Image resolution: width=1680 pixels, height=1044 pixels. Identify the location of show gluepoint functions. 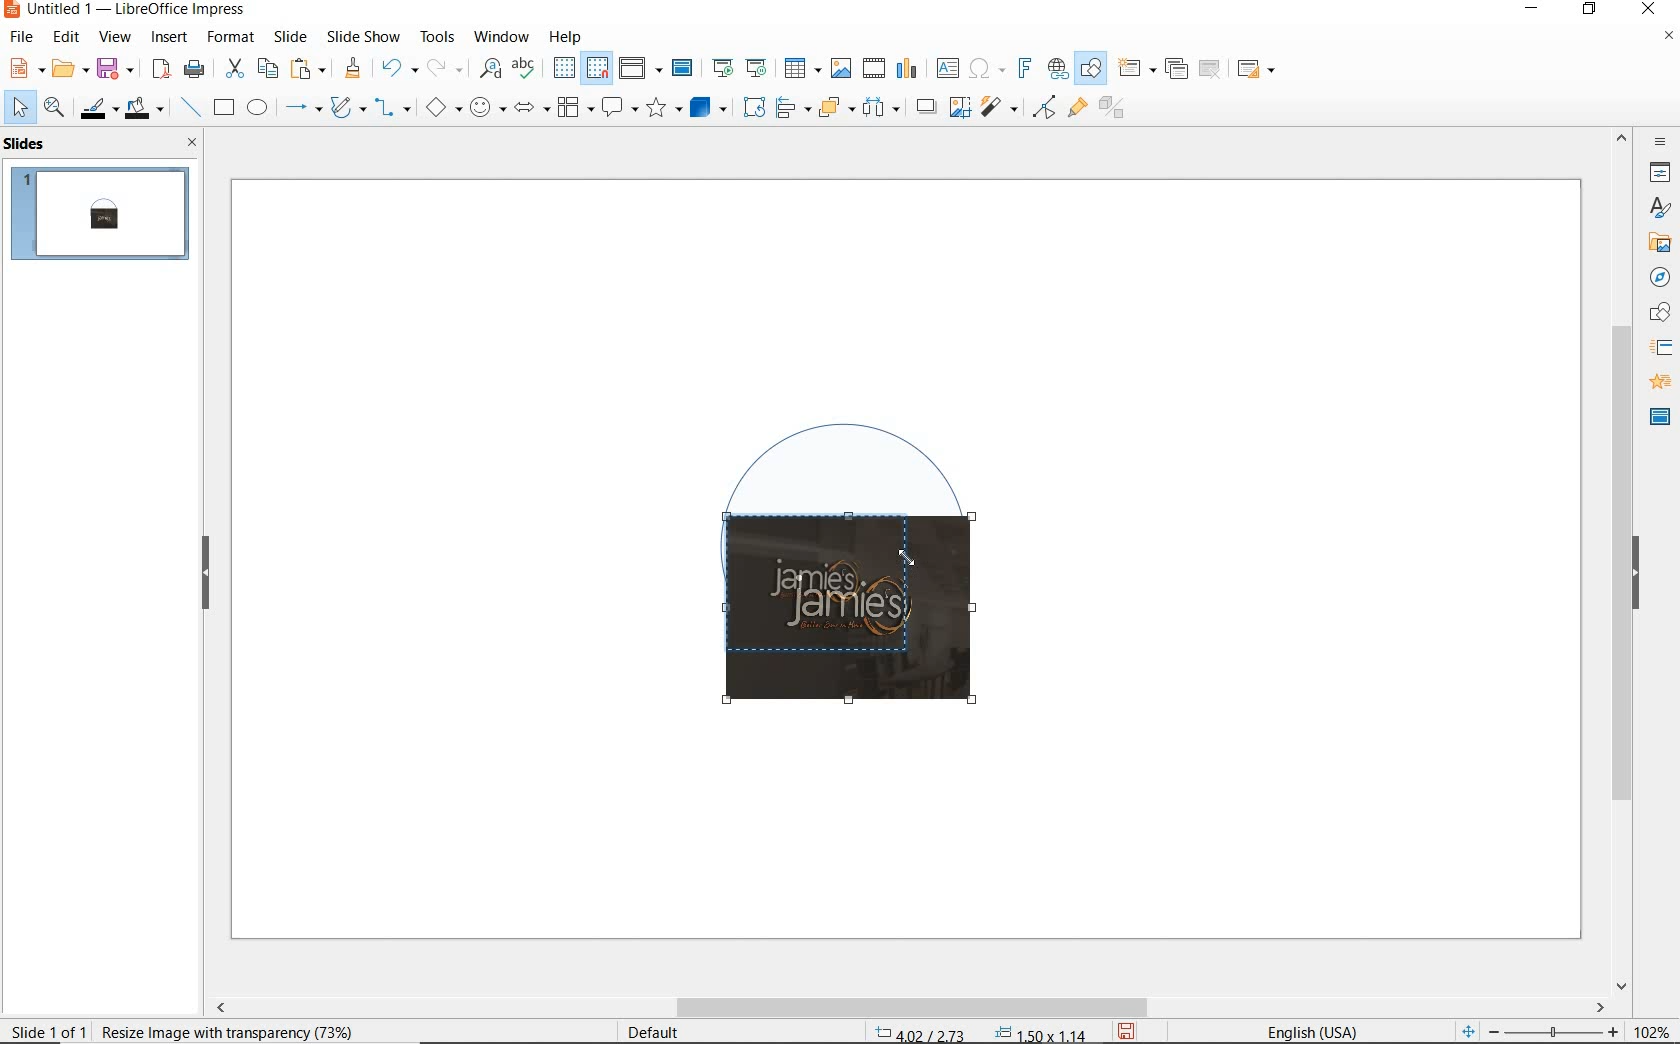
(1073, 109).